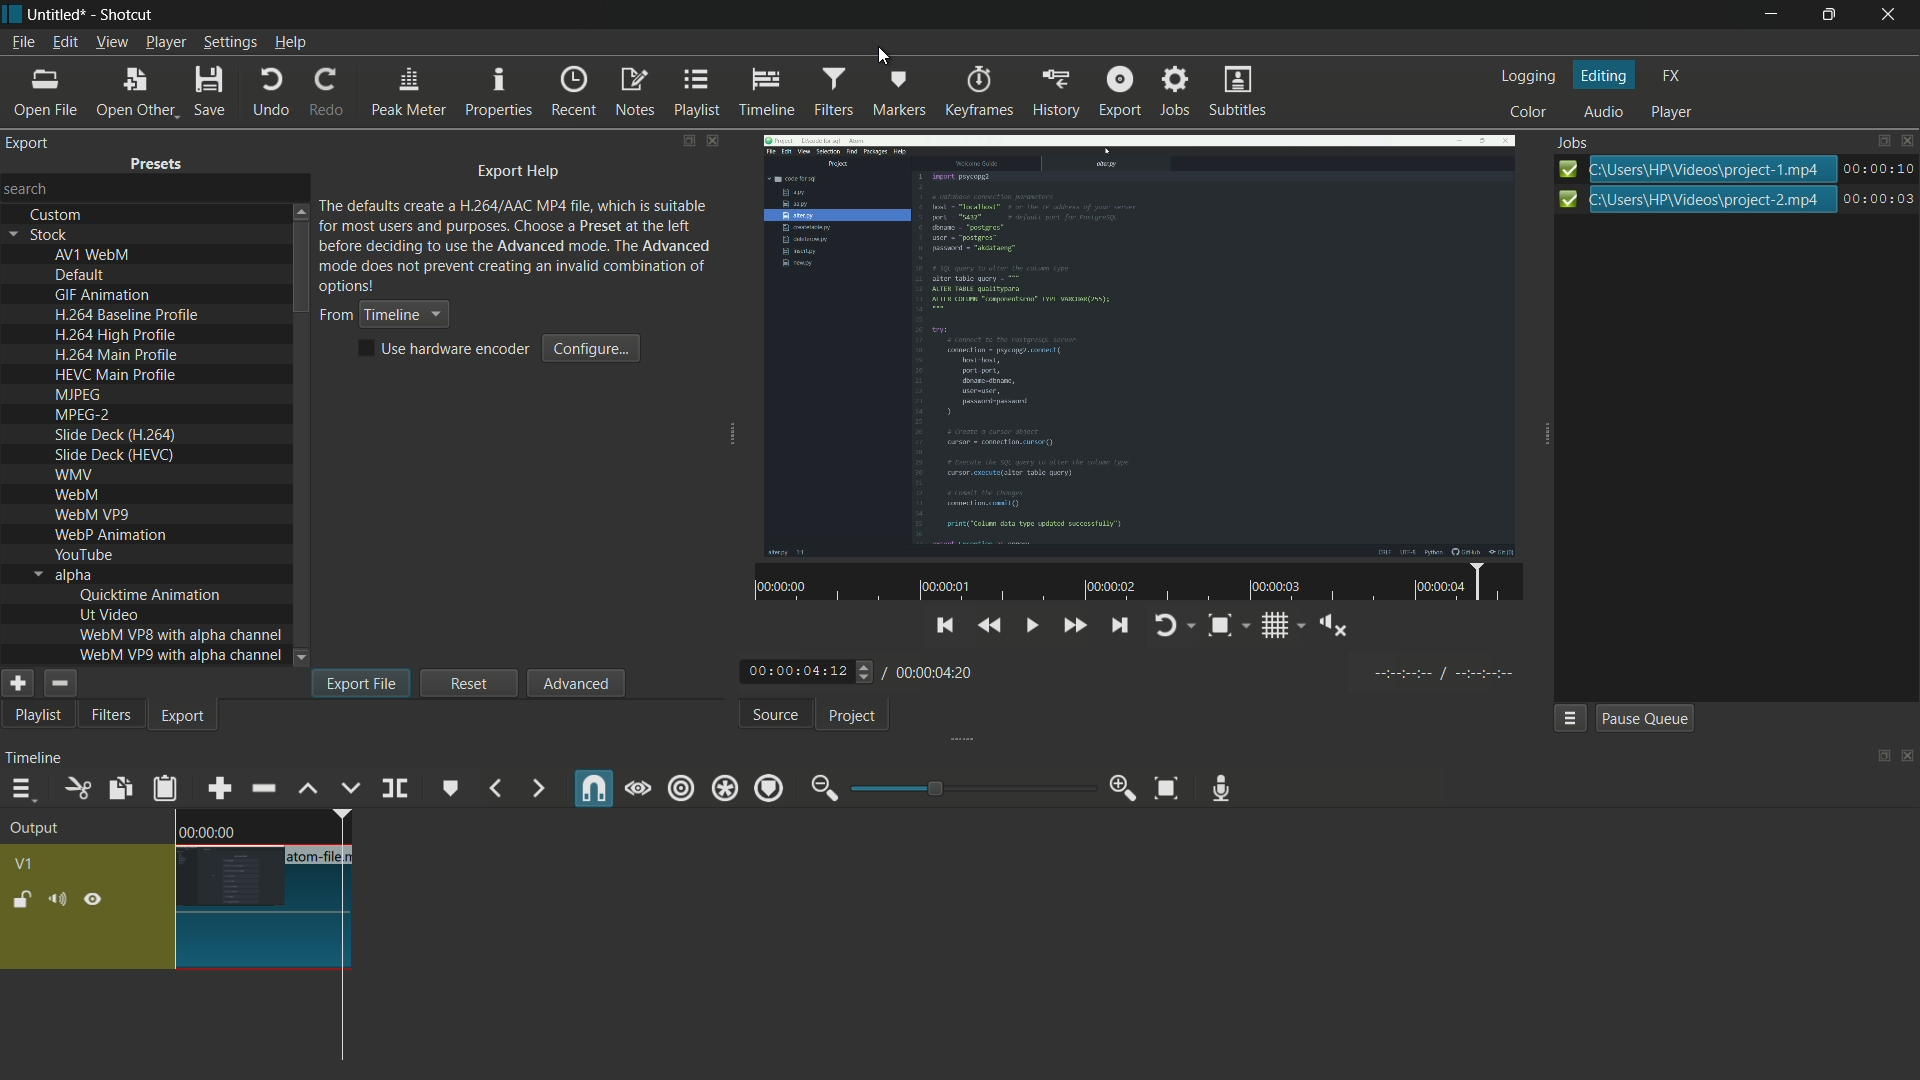 Image resolution: width=1920 pixels, height=1080 pixels. I want to click on adjustment bar, so click(971, 788).